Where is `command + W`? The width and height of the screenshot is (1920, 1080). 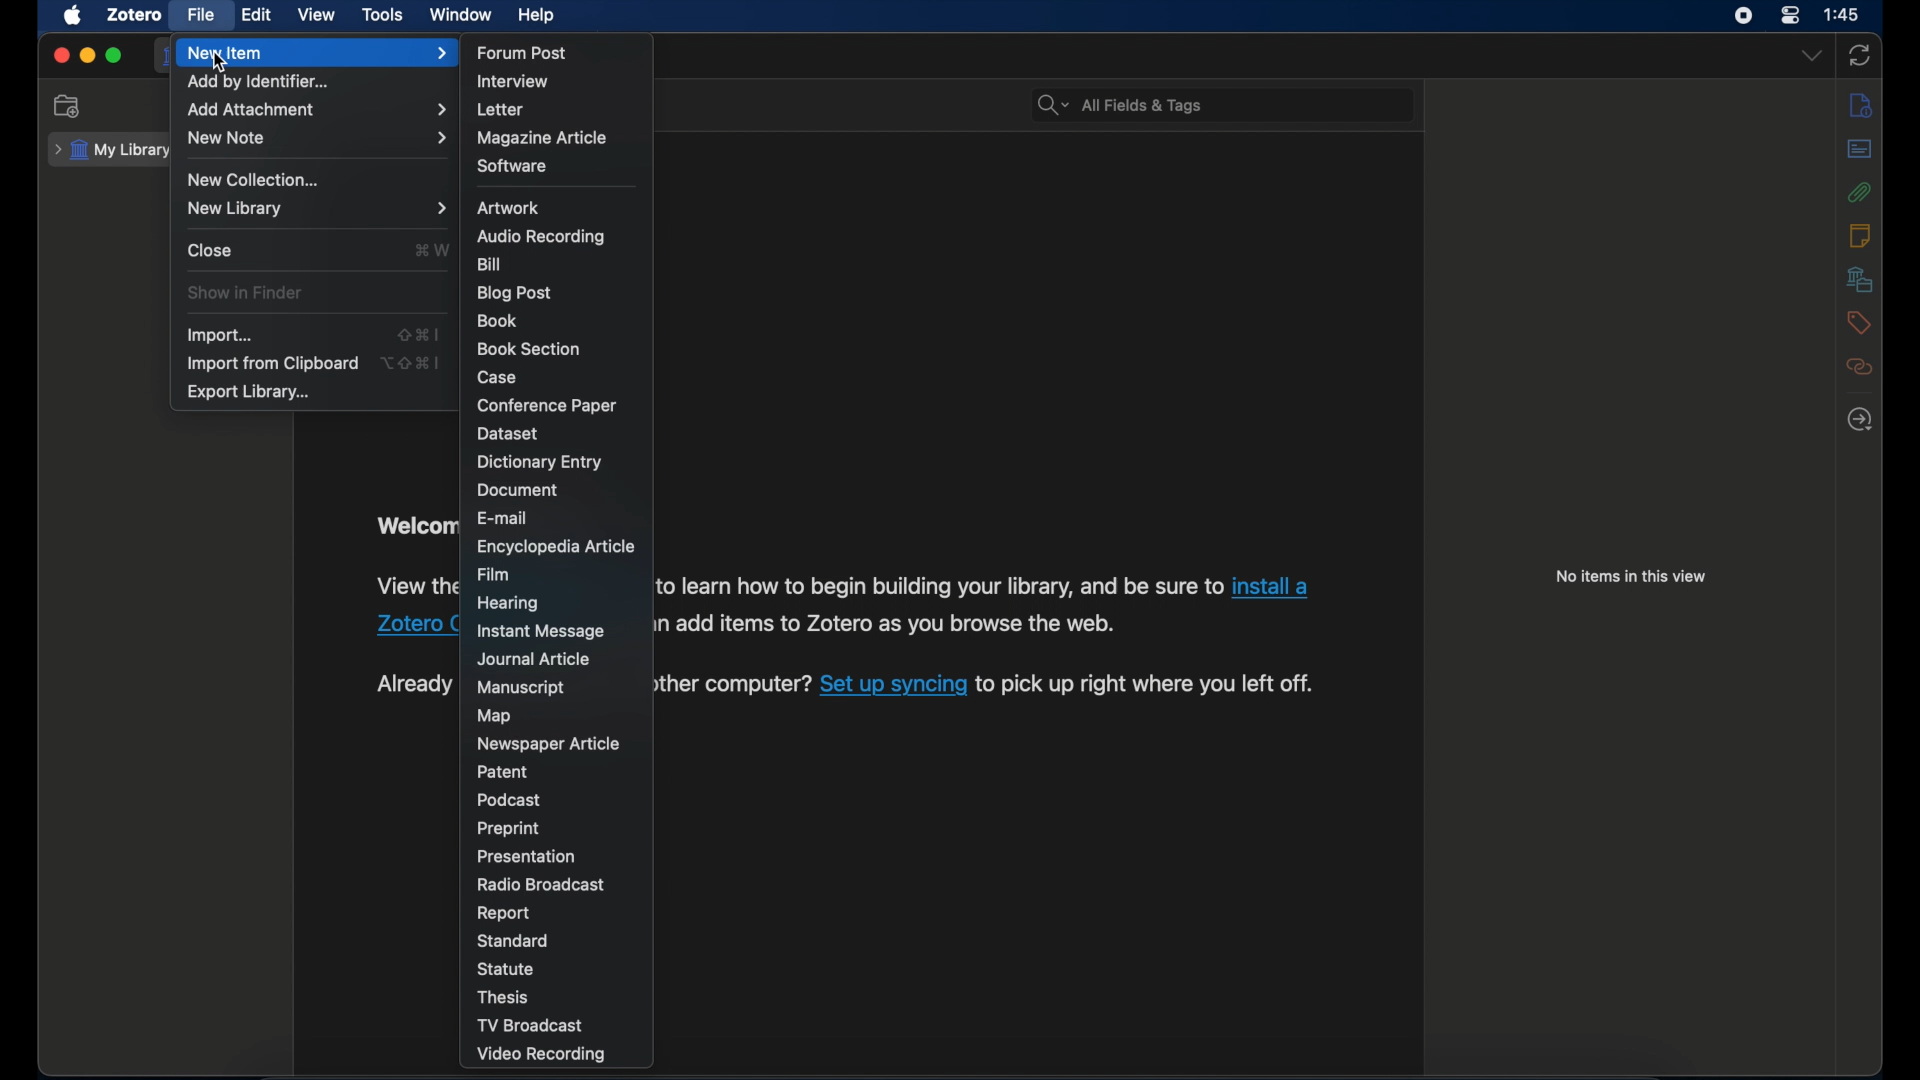
command + W is located at coordinates (430, 250).